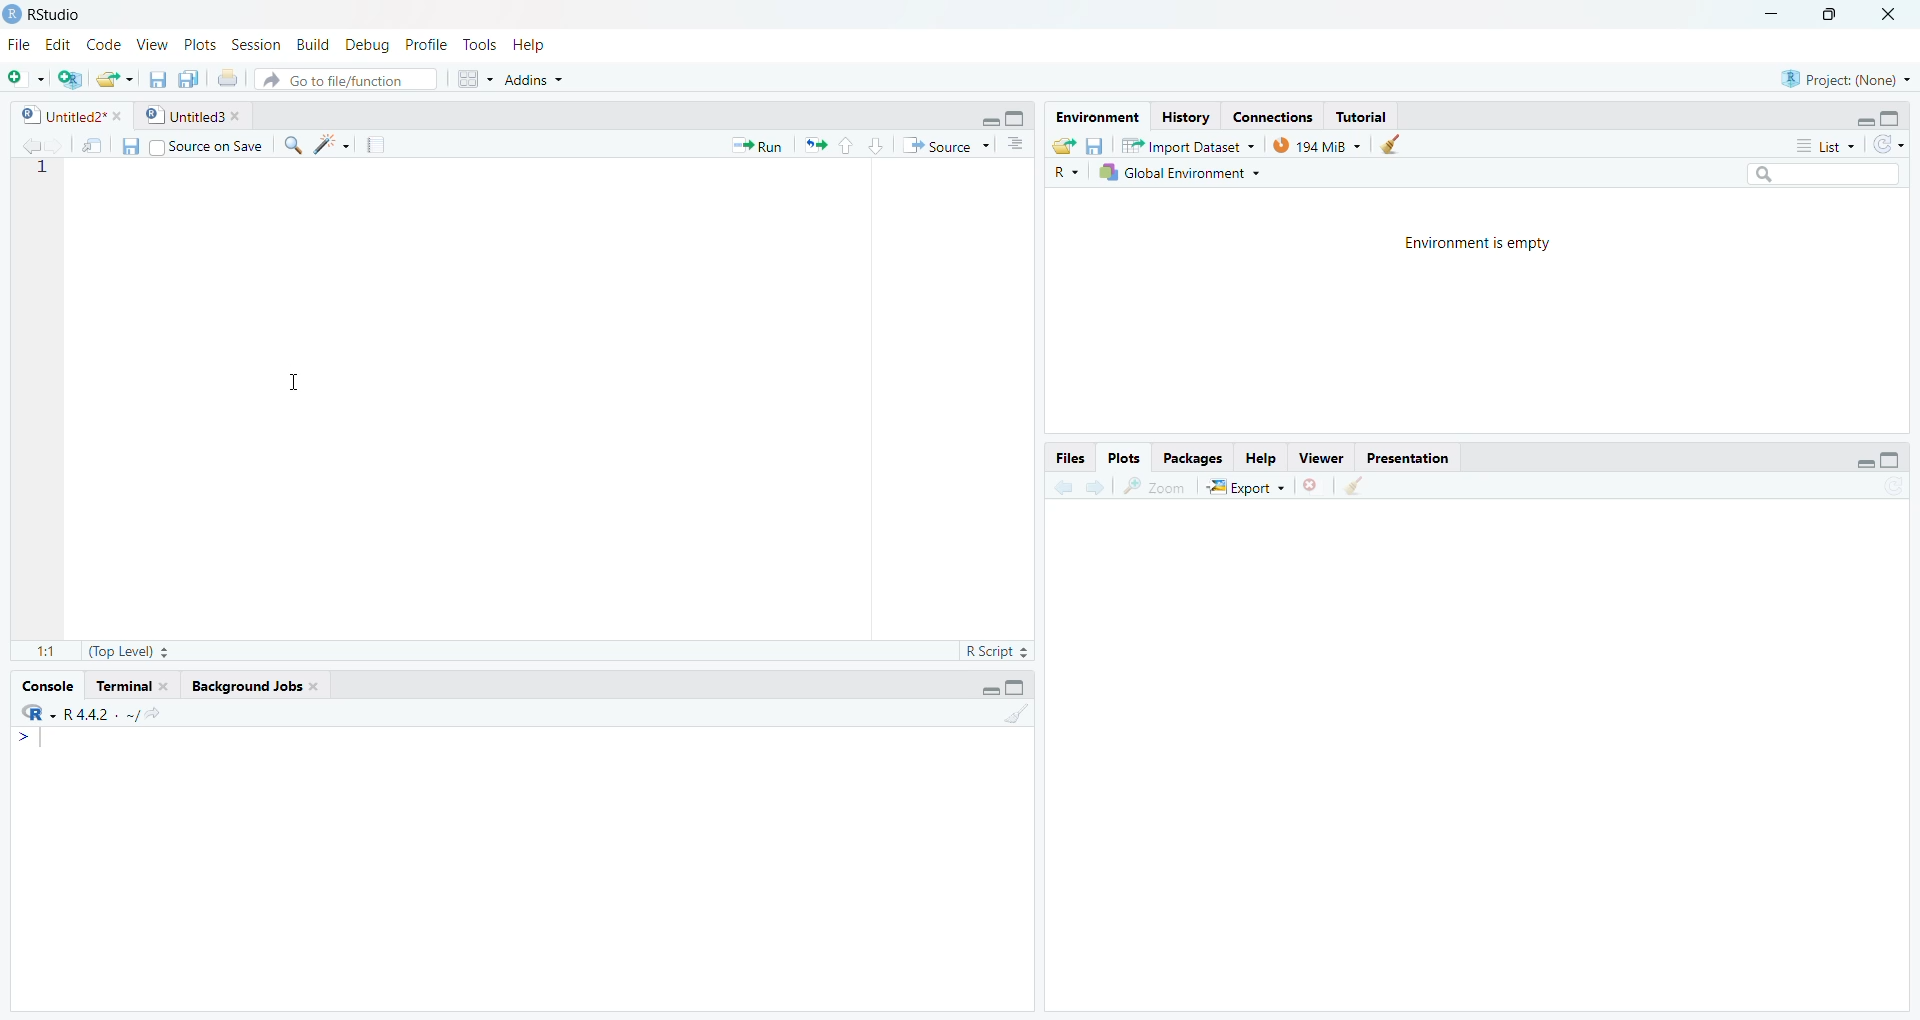 The image size is (1920, 1020). I want to click on close, so click(1314, 488).